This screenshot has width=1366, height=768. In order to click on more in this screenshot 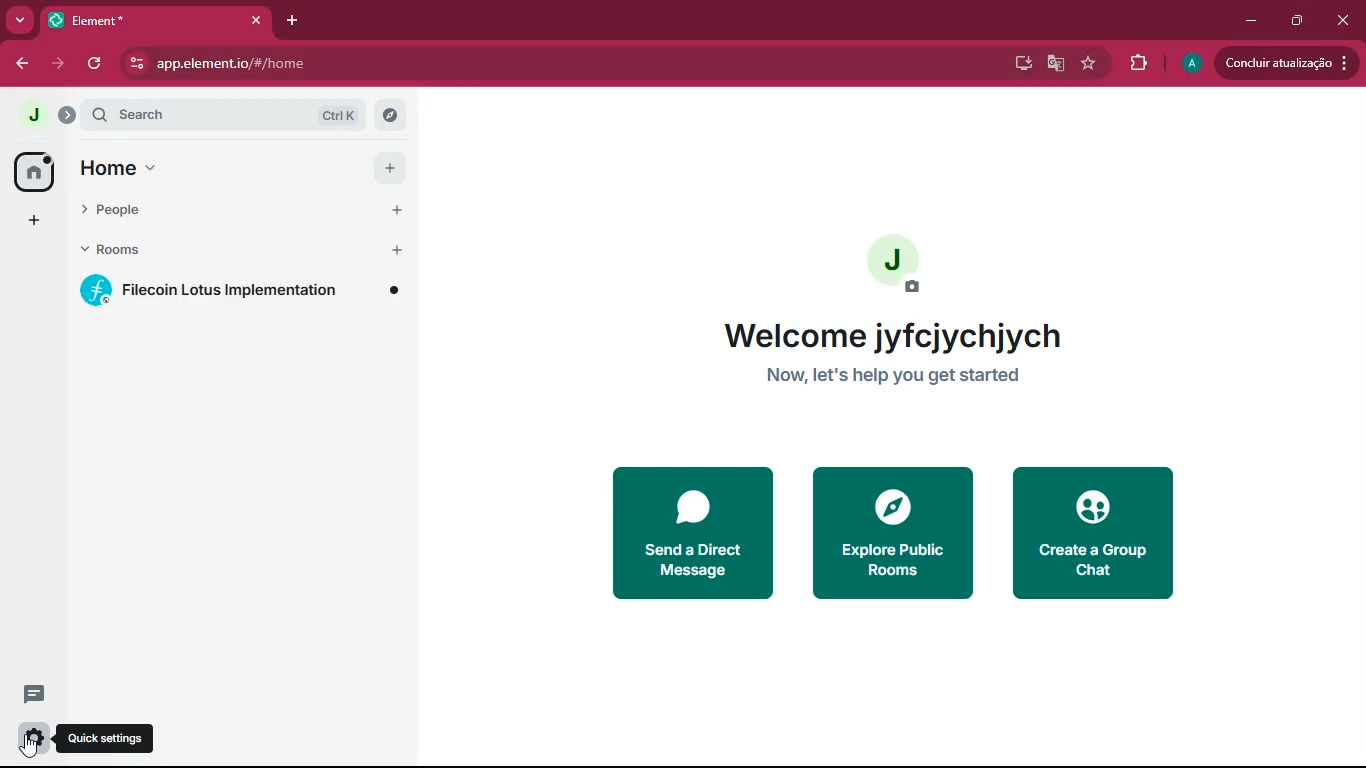, I will do `click(16, 21)`.